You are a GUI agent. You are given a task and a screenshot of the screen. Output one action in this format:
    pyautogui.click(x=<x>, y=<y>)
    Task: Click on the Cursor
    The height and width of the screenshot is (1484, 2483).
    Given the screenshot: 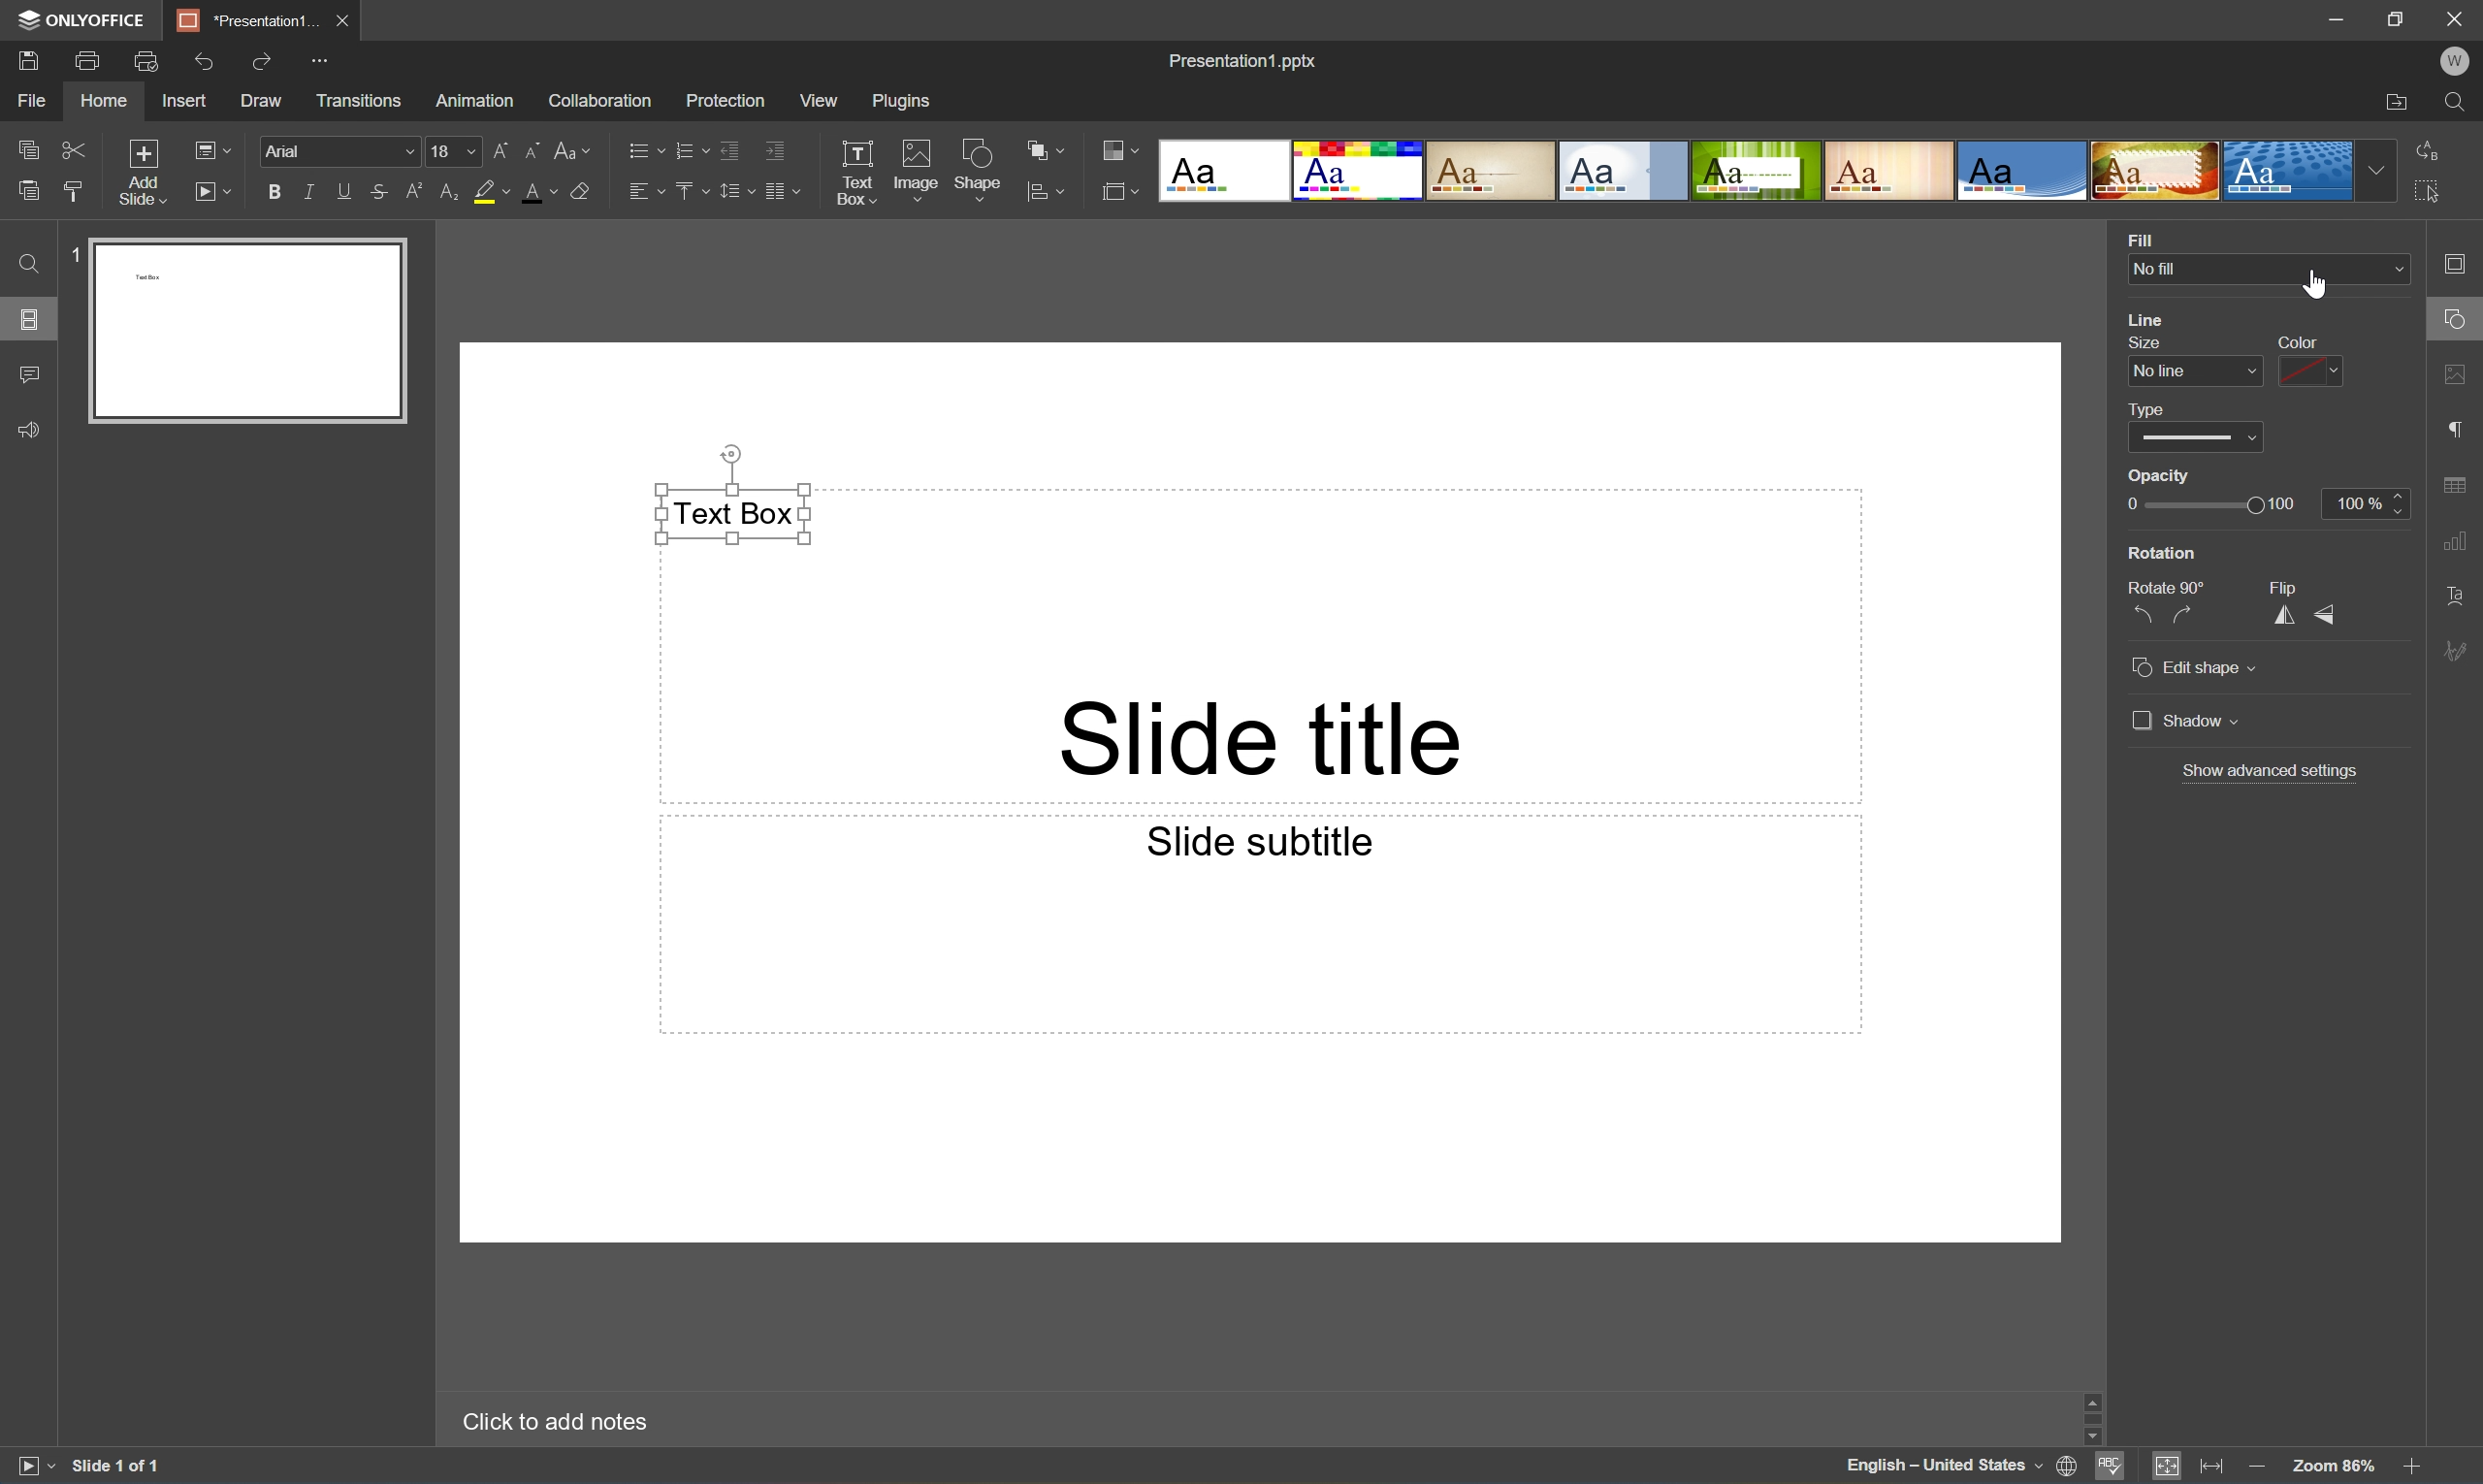 What is the action you would take?
    pyautogui.click(x=2457, y=319)
    